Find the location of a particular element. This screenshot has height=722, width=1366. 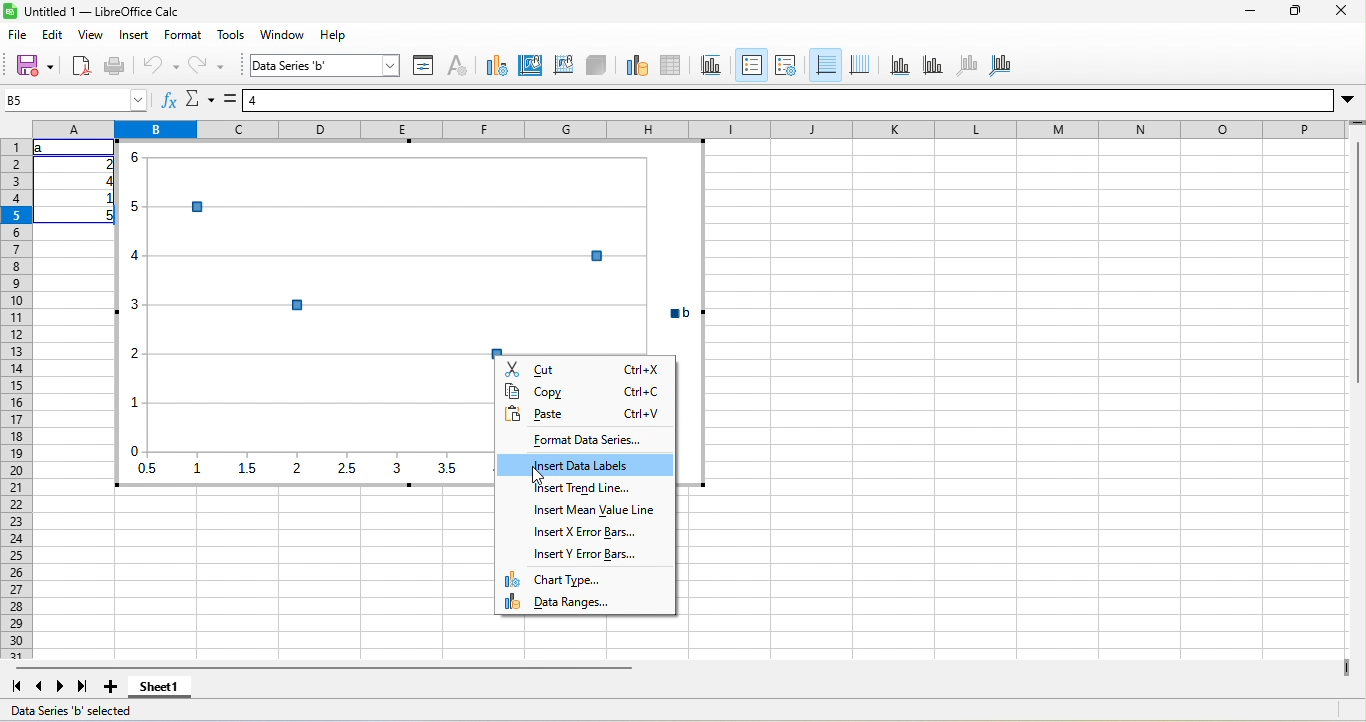

y axis is located at coordinates (934, 67).